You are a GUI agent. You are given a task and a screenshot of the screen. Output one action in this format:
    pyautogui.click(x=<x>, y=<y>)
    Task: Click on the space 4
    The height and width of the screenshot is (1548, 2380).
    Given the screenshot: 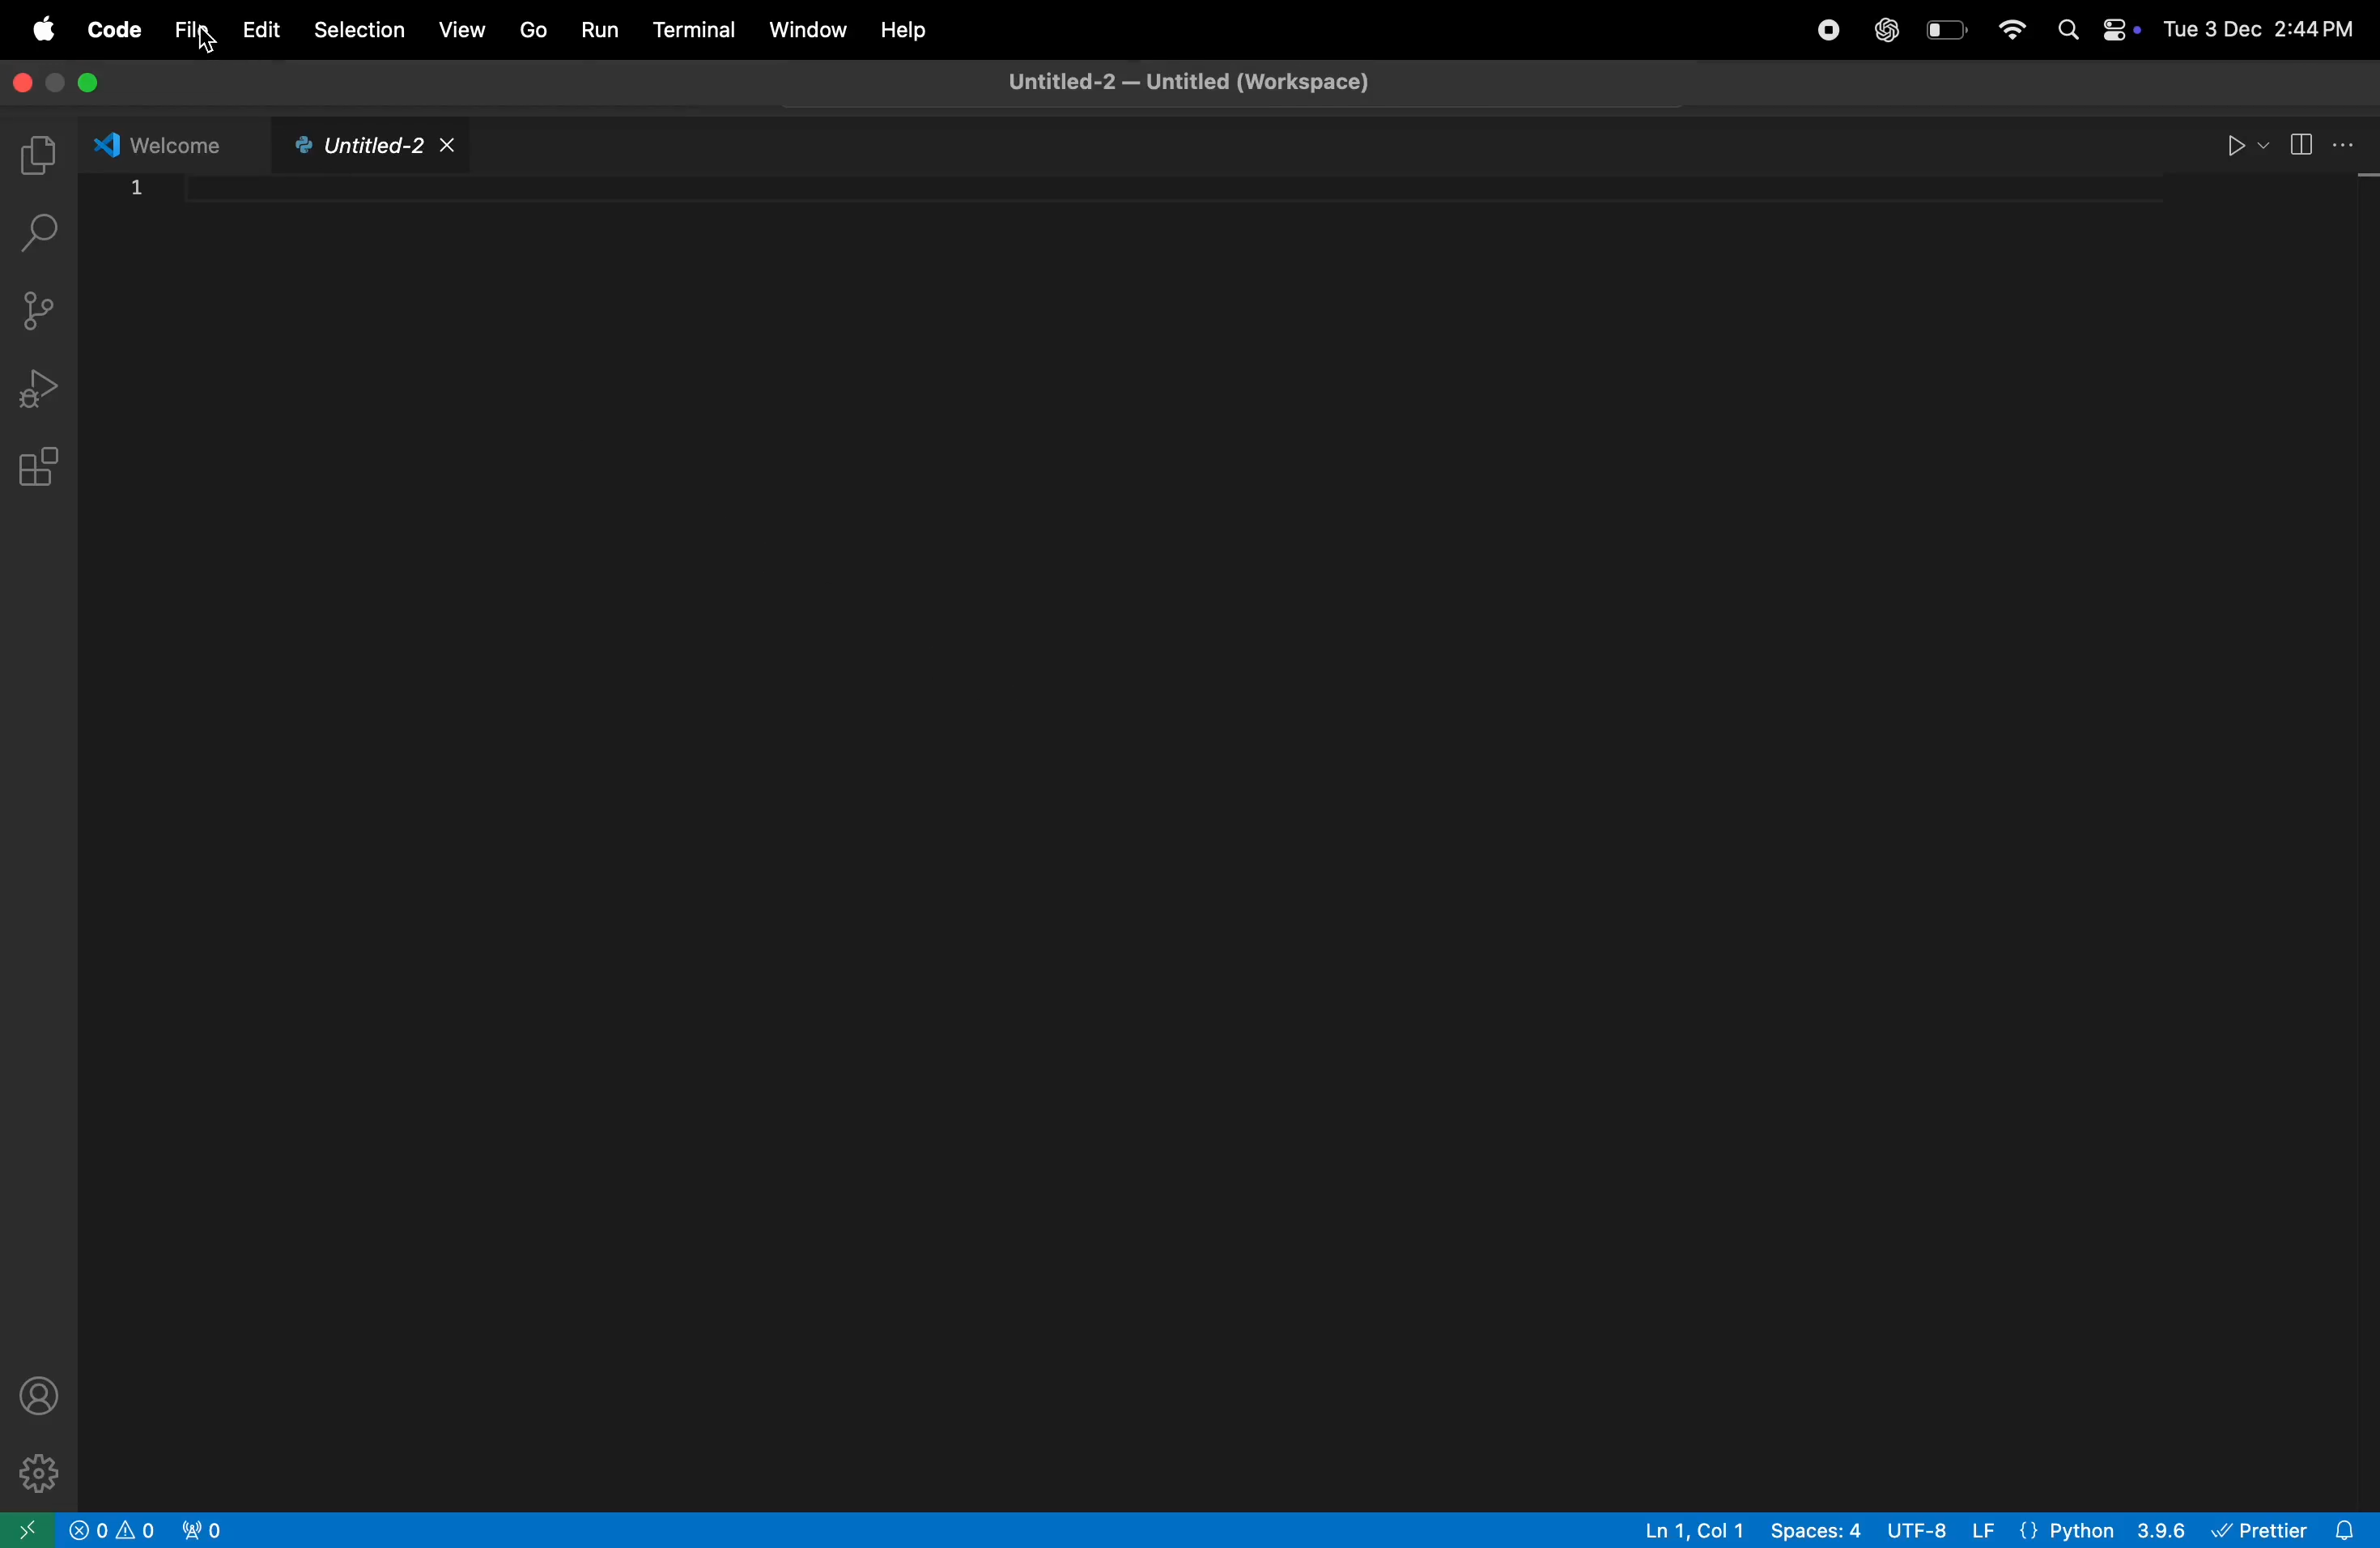 What is the action you would take?
    pyautogui.click(x=1818, y=1531)
    